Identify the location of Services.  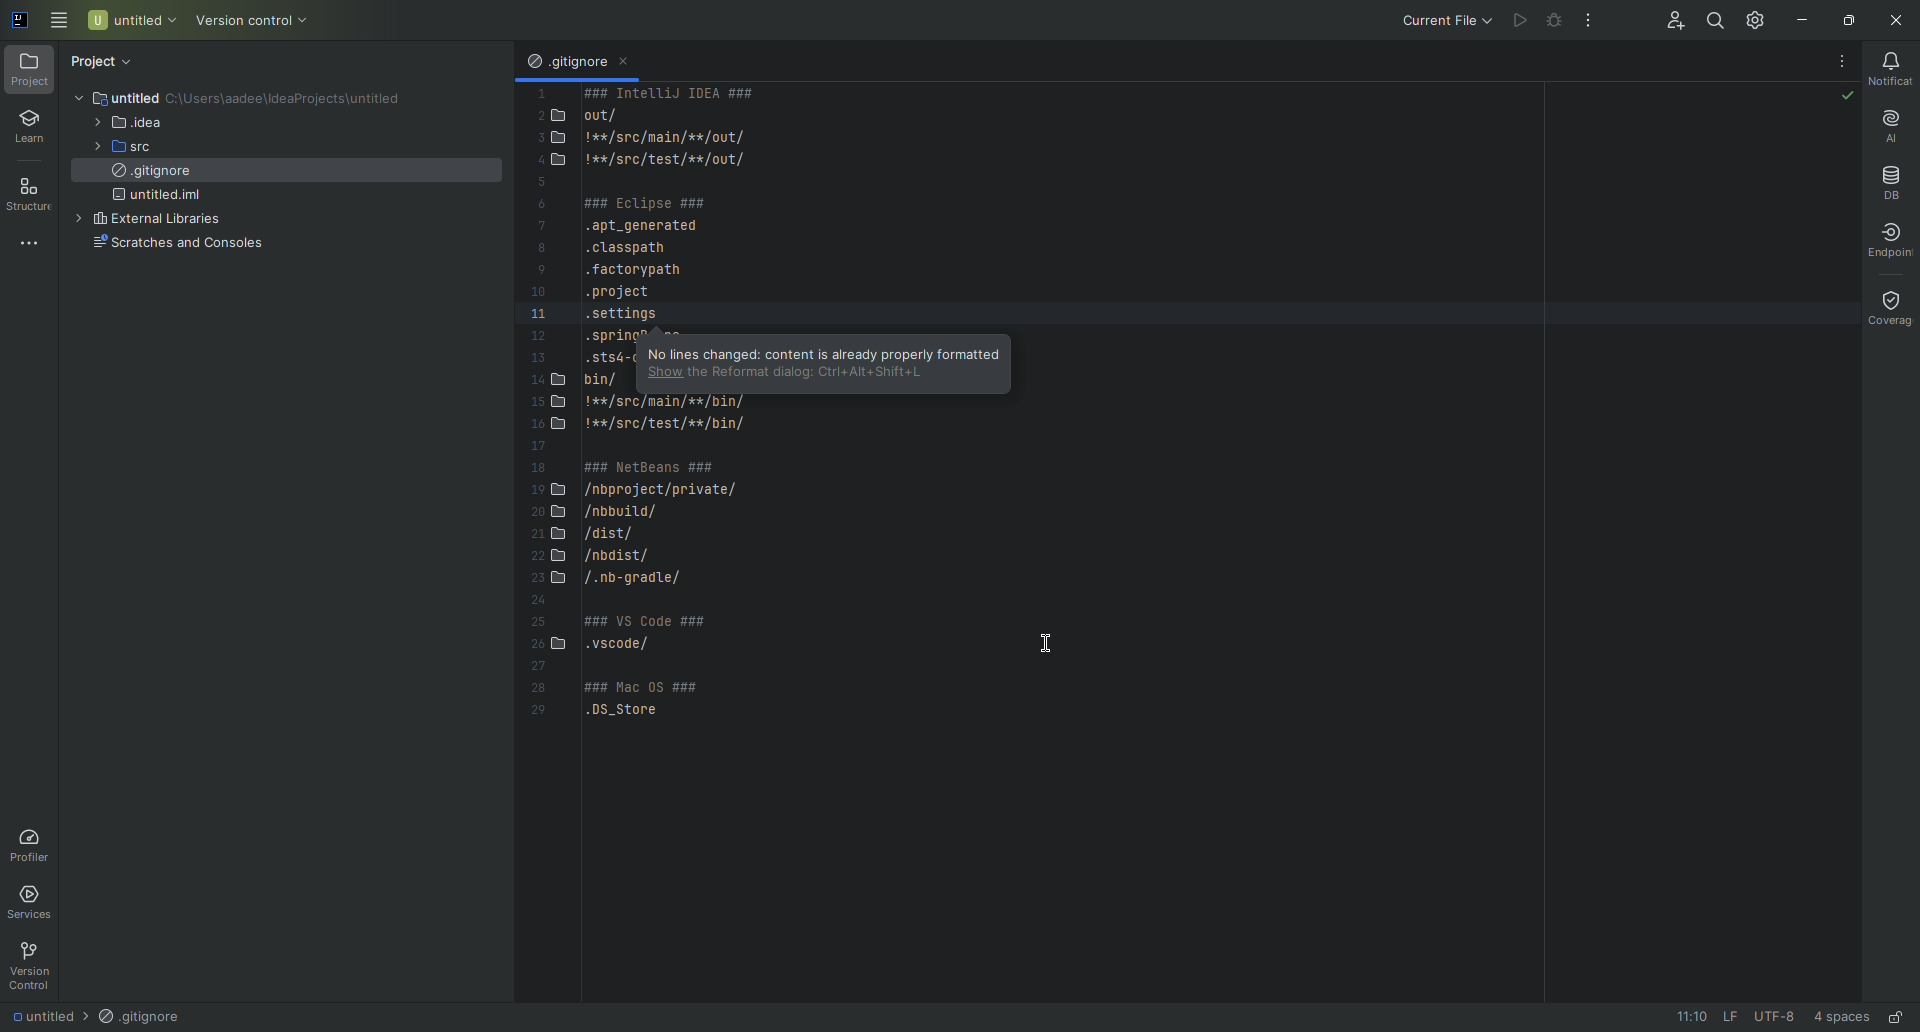
(37, 902).